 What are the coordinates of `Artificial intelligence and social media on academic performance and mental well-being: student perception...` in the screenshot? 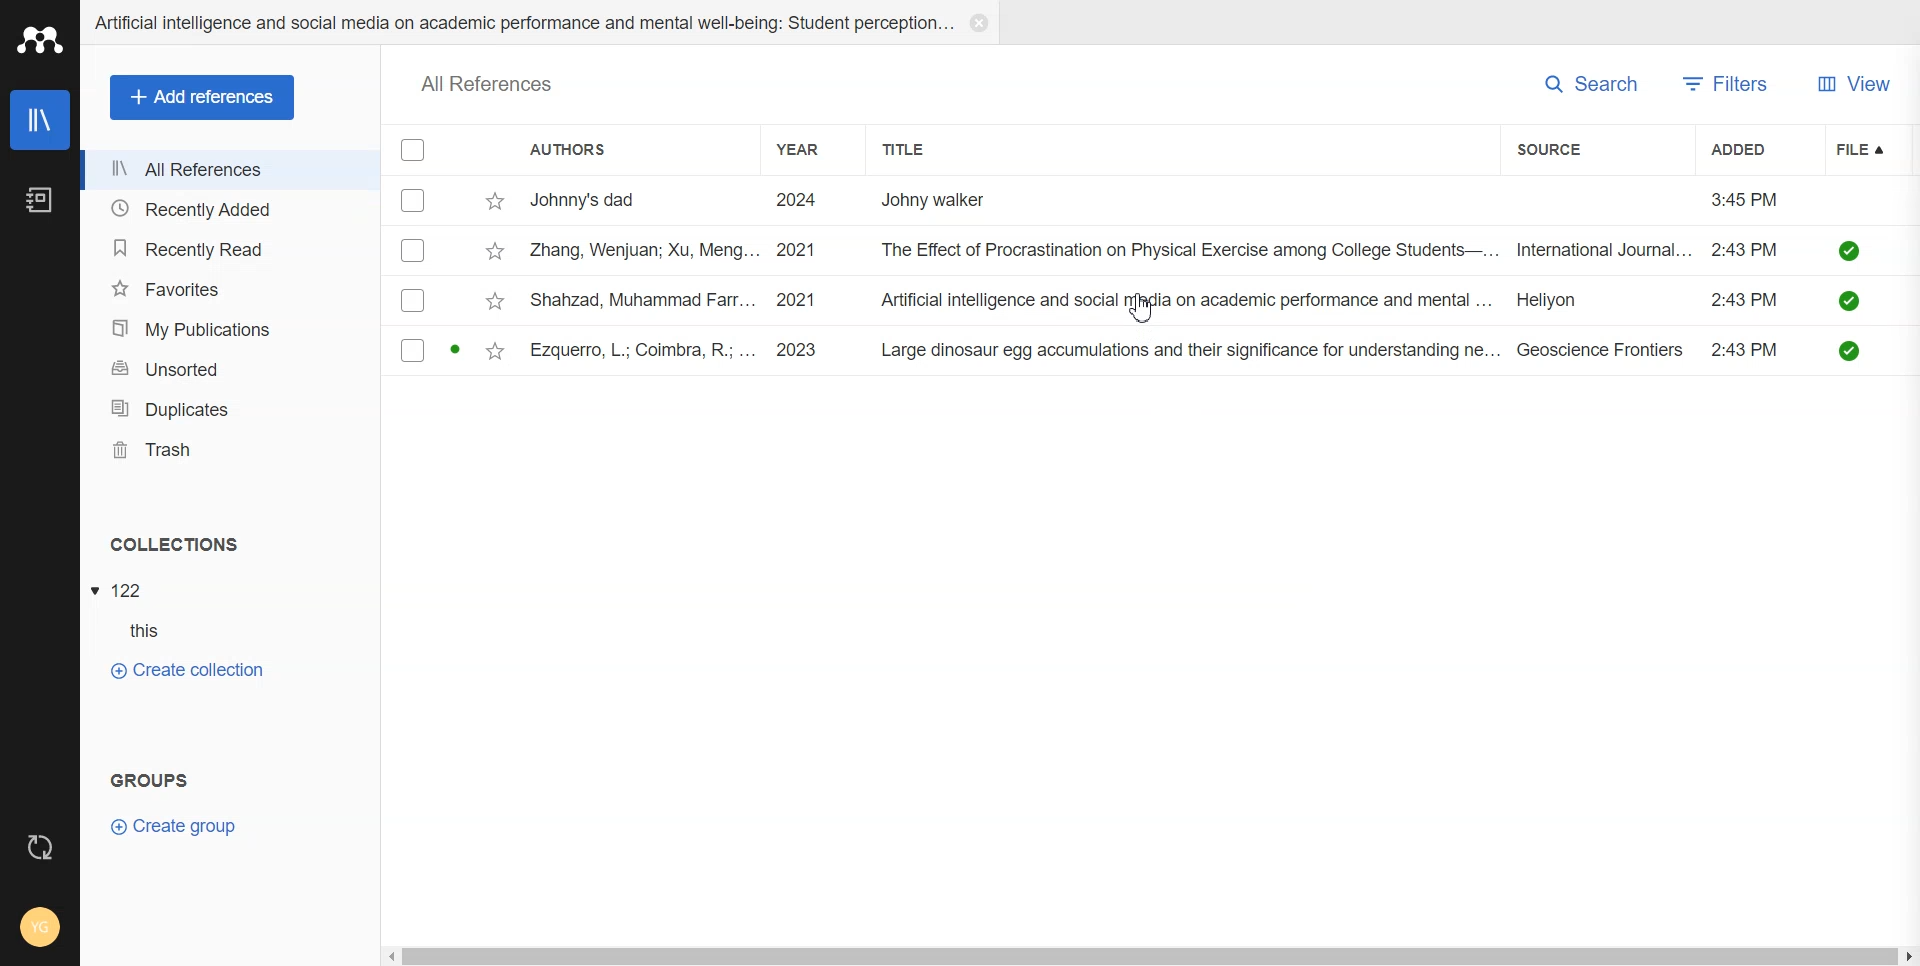 It's located at (522, 23).